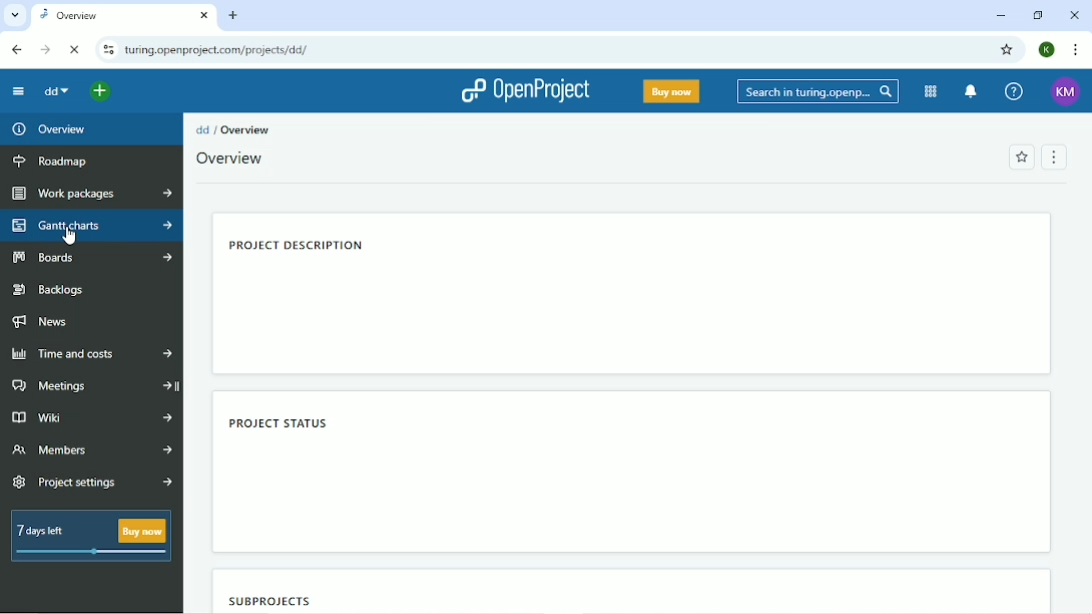  Describe the element at coordinates (1037, 14) in the screenshot. I see `Restore down` at that location.